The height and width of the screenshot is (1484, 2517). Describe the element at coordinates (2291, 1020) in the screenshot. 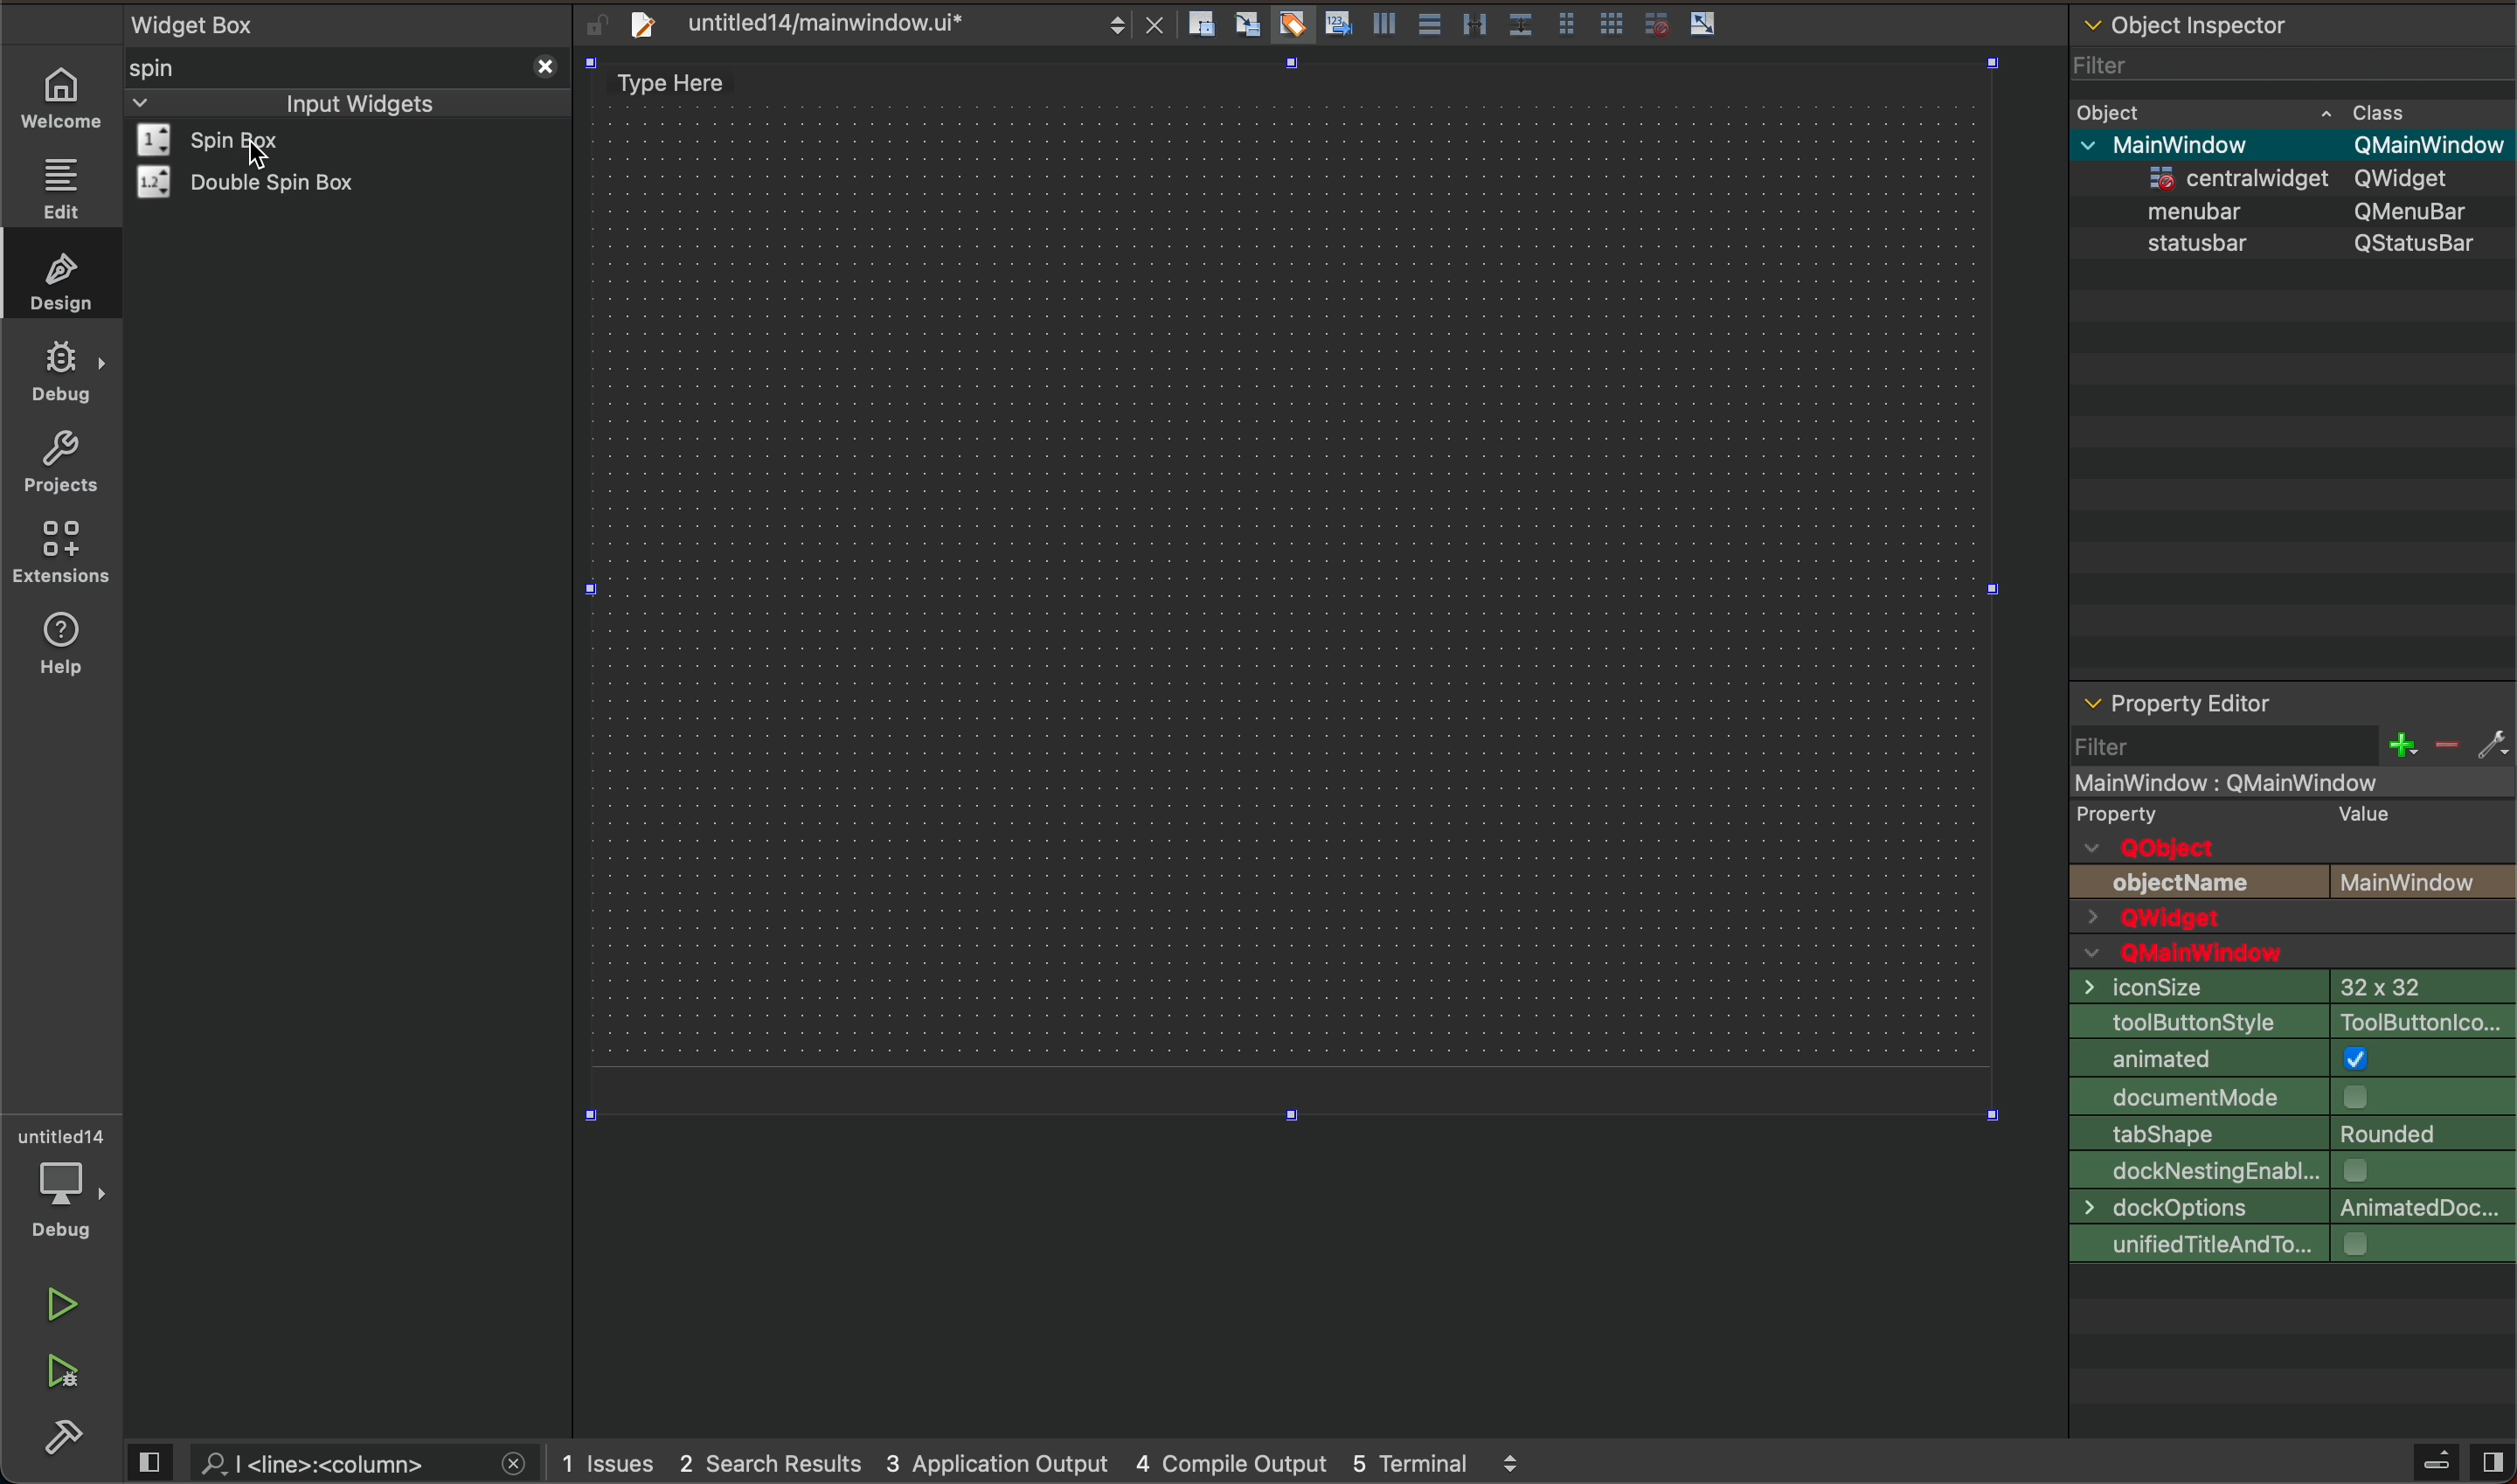

I see `toolbutton style` at that location.